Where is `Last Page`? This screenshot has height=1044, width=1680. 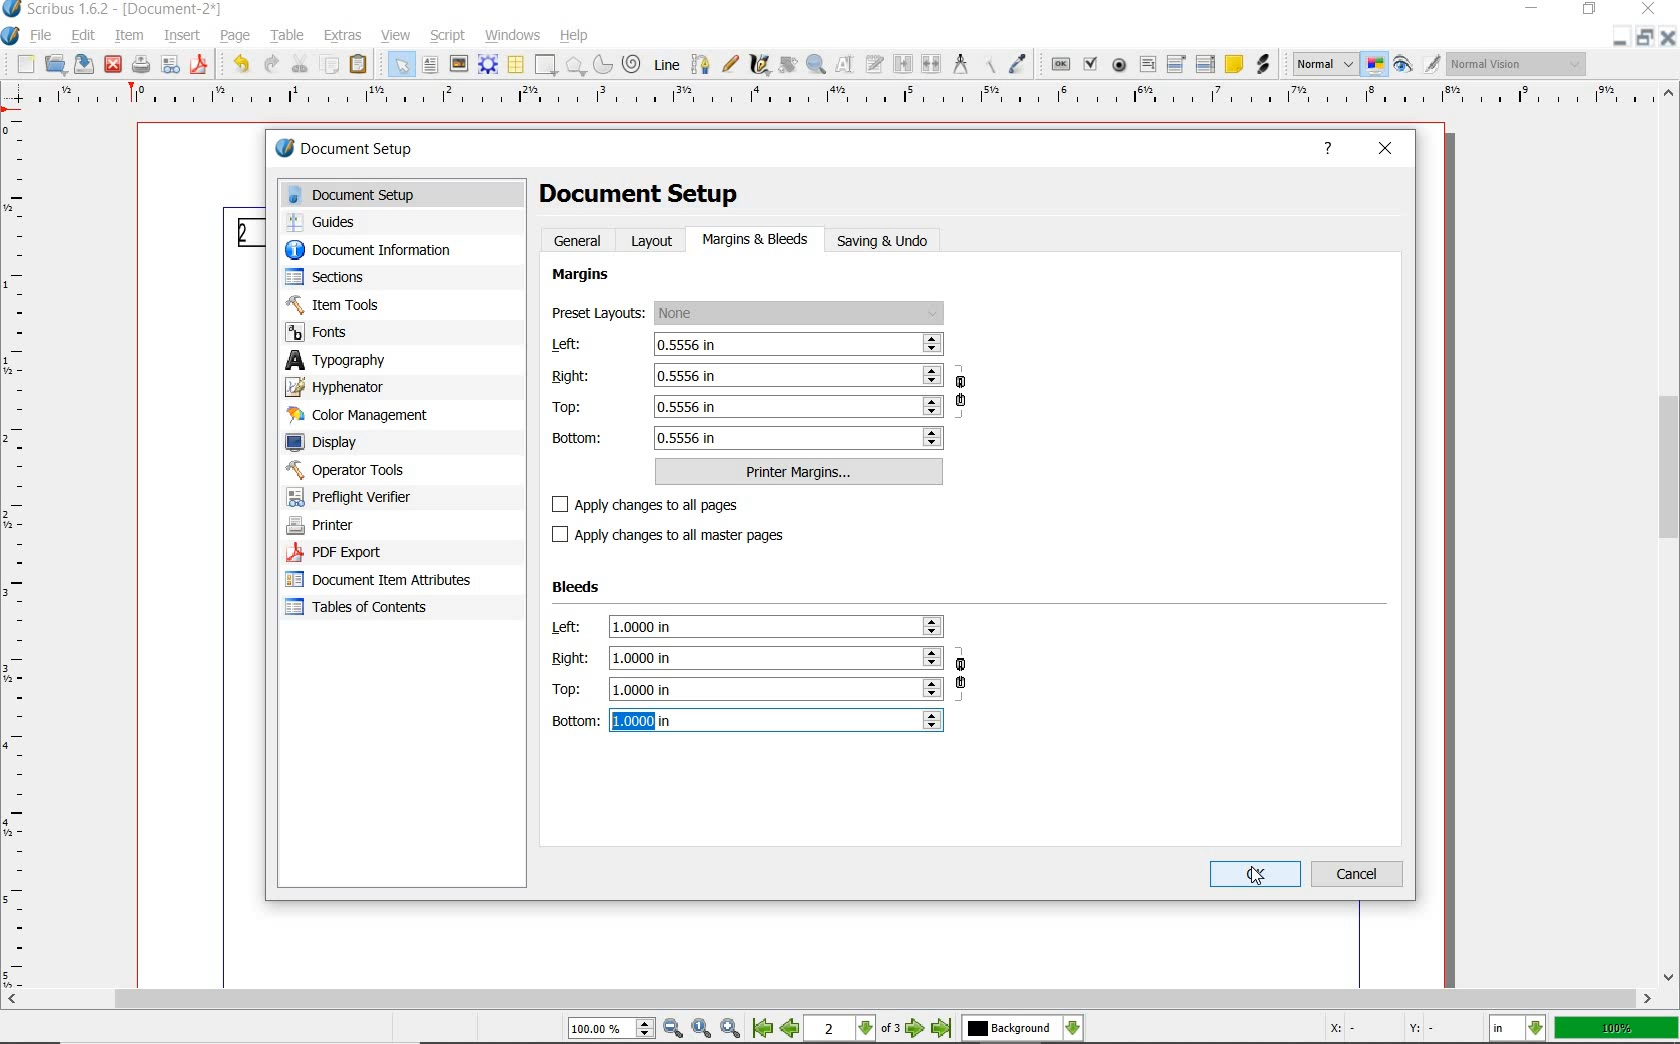
Last Page is located at coordinates (943, 1029).